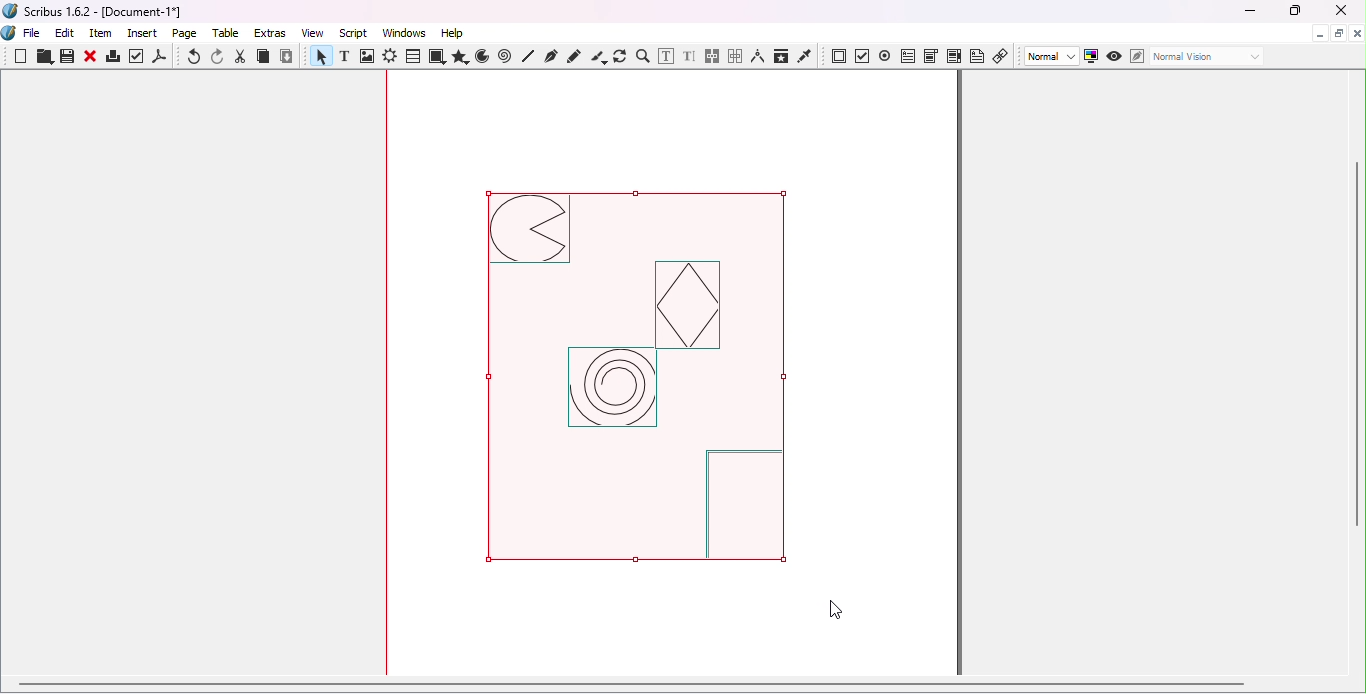 The height and width of the screenshot is (694, 1366). What do you see at coordinates (757, 56) in the screenshot?
I see `Measurements` at bounding box center [757, 56].